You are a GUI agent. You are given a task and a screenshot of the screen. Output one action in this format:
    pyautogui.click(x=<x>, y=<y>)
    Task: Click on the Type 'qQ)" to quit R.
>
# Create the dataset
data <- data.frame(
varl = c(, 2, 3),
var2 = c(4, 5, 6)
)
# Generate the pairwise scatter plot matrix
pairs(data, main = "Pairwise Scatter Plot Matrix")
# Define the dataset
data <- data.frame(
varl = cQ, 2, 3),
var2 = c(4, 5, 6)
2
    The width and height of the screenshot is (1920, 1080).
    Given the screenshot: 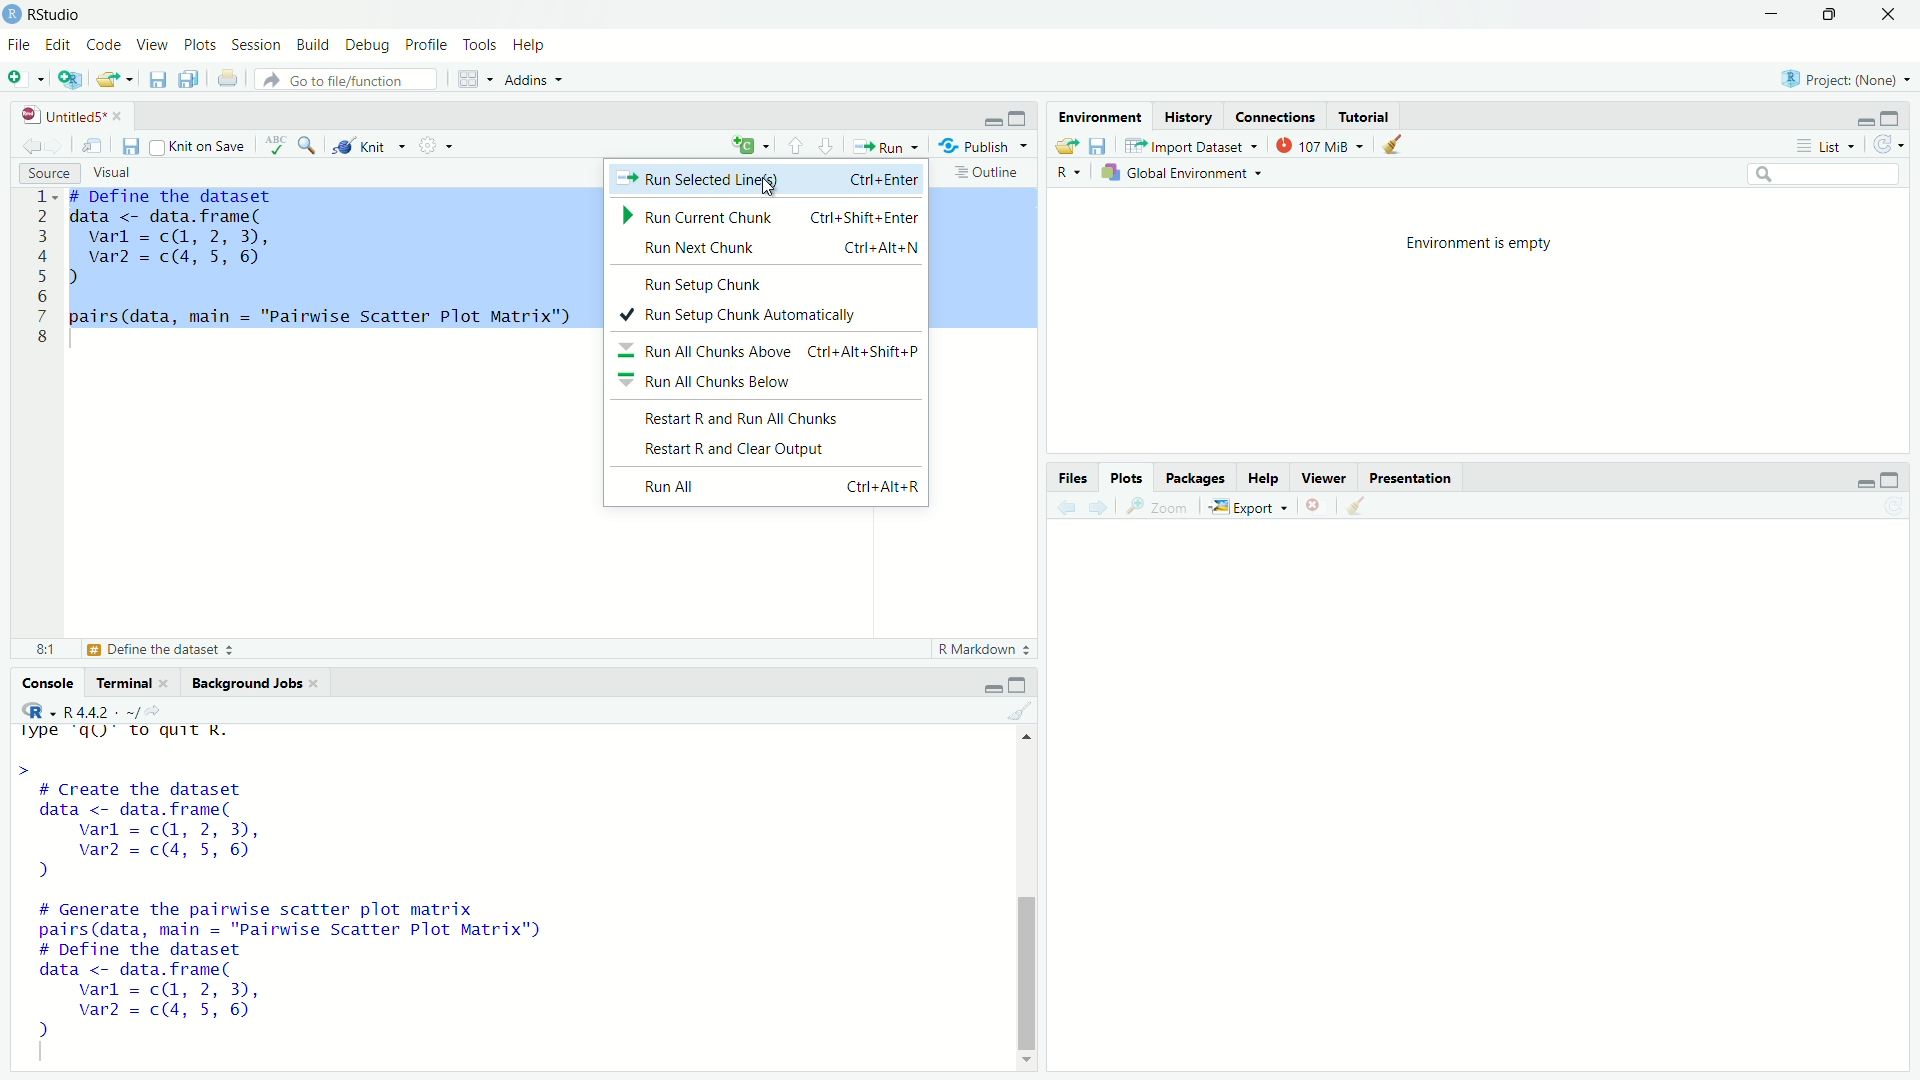 What is the action you would take?
    pyautogui.click(x=349, y=889)
    